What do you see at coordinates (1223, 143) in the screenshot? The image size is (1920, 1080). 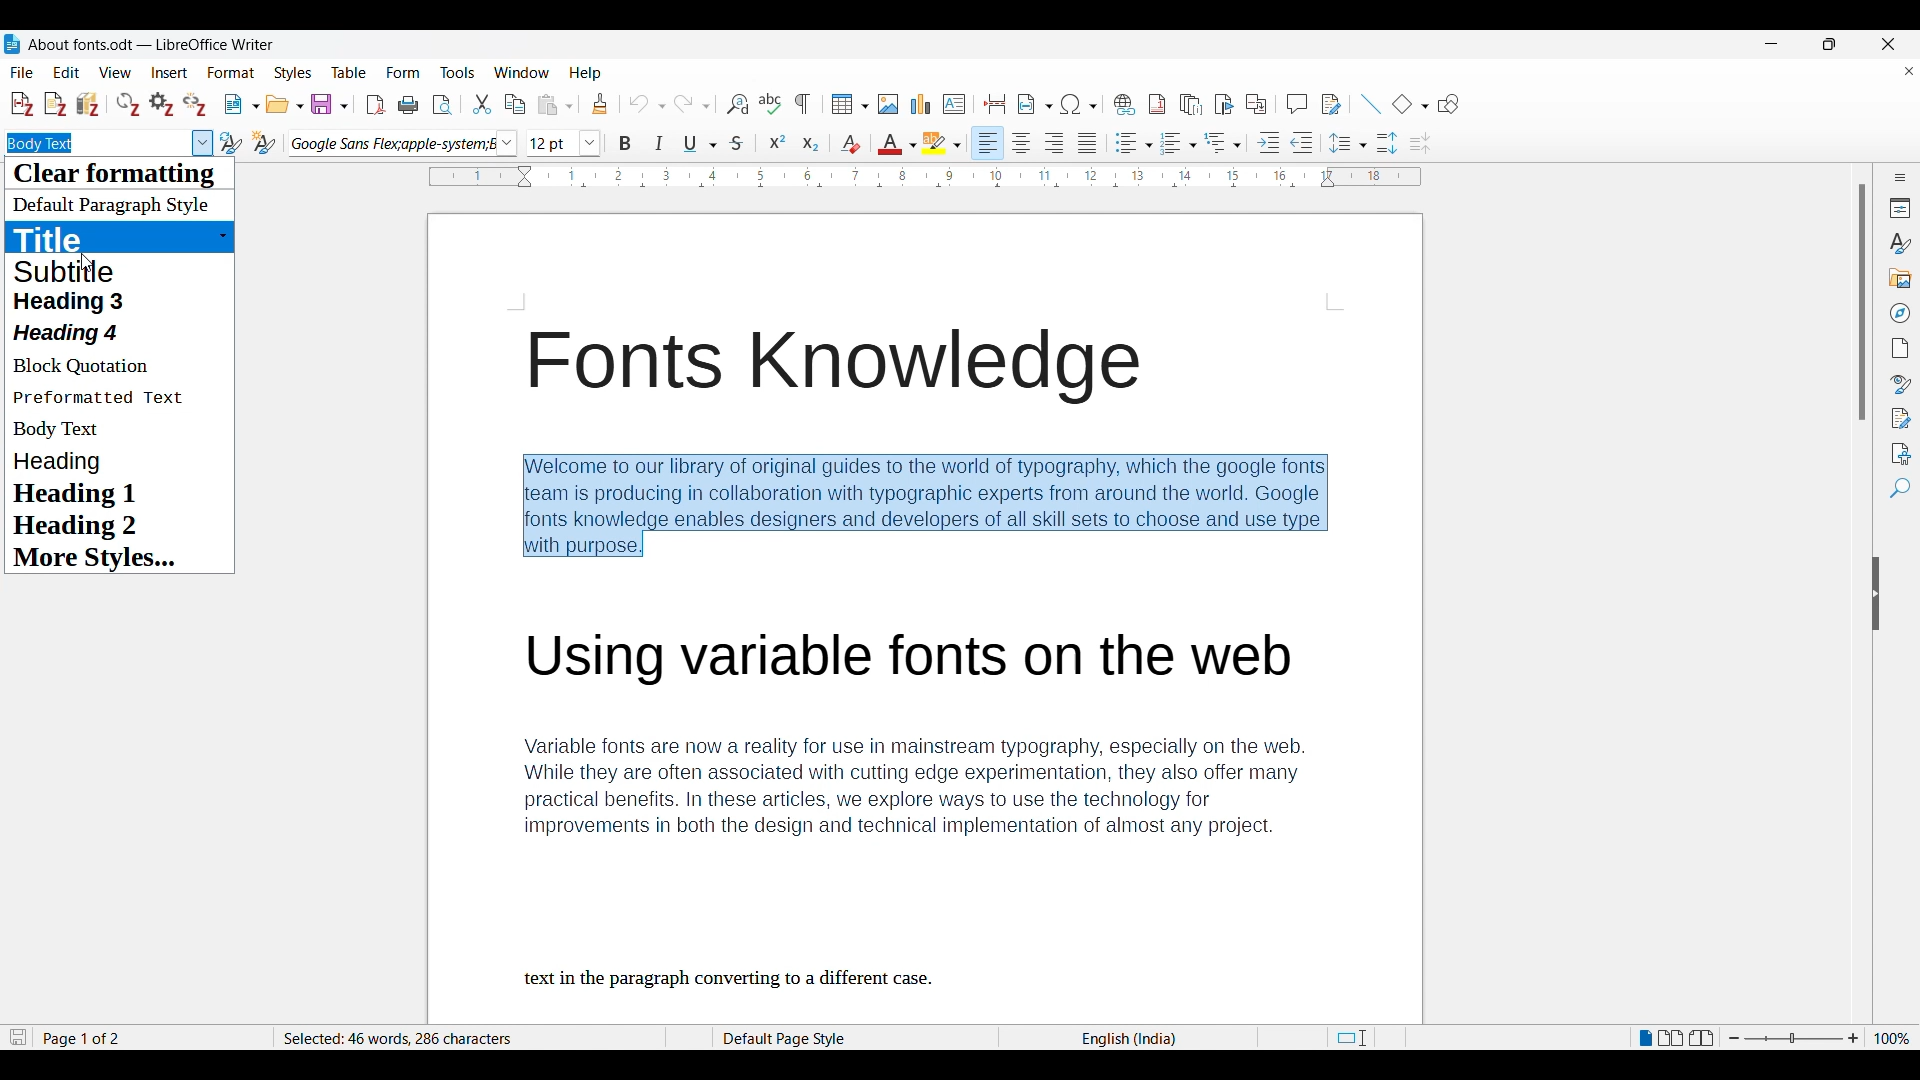 I see `Select outline format` at bounding box center [1223, 143].